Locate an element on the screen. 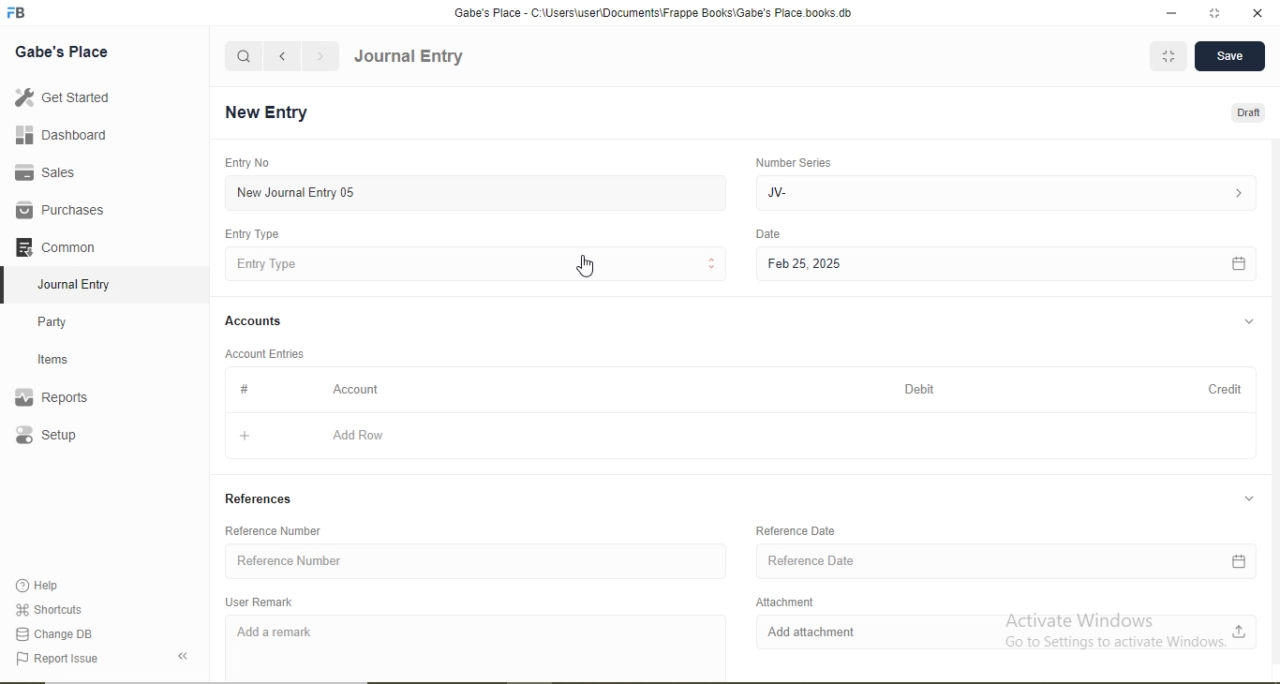 The image size is (1280, 684). search is located at coordinates (244, 56).